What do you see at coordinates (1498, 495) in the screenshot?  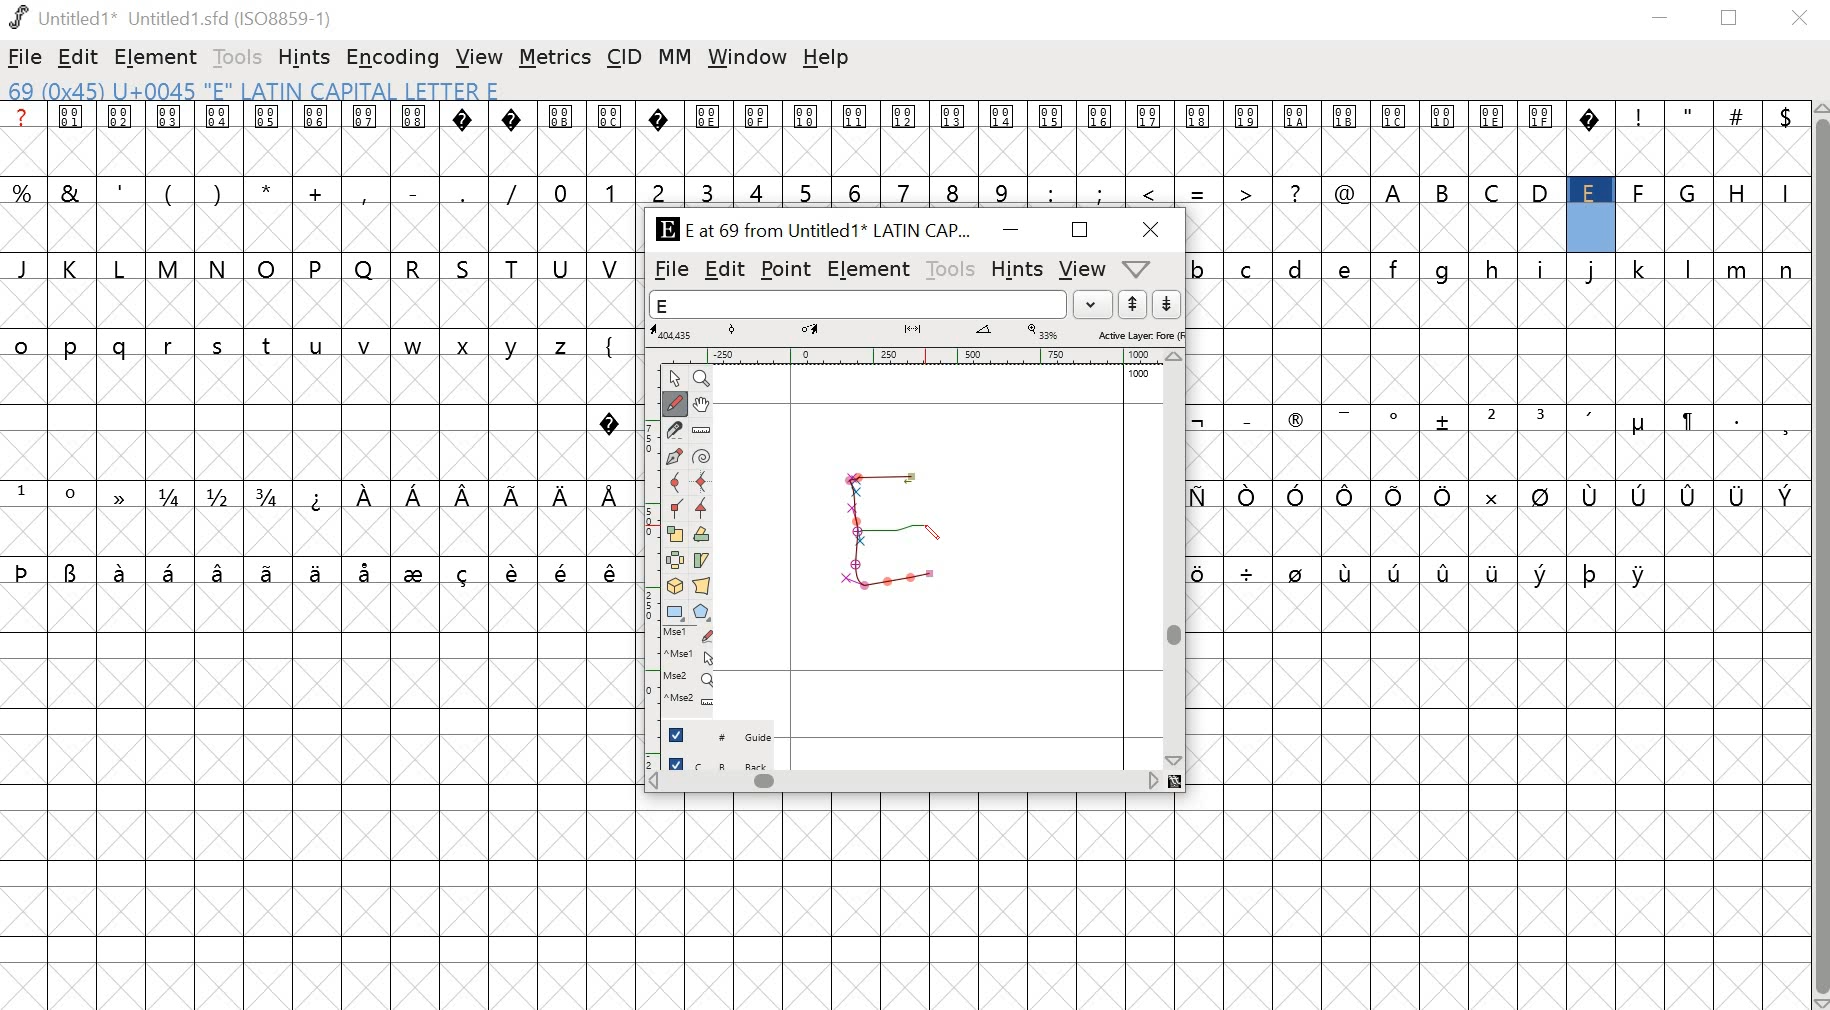 I see `special characters` at bounding box center [1498, 495].